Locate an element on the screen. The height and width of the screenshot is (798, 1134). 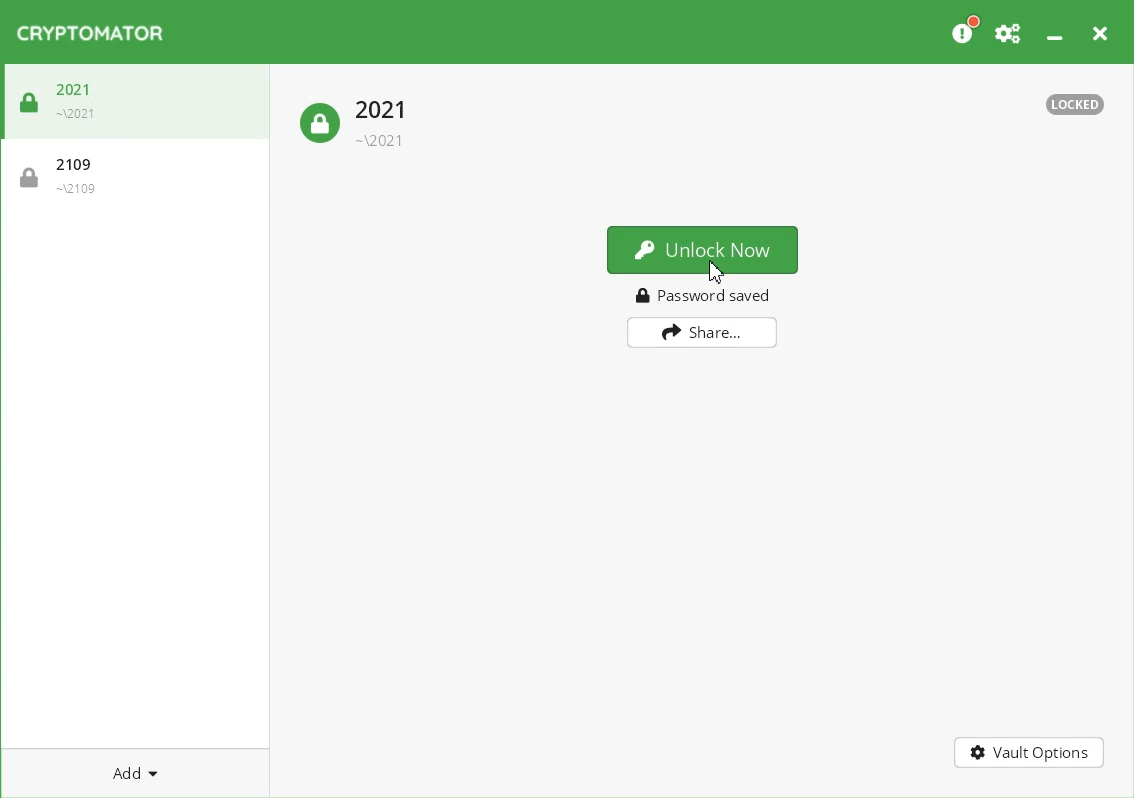
Cursor is located at coordinates (716, 271).